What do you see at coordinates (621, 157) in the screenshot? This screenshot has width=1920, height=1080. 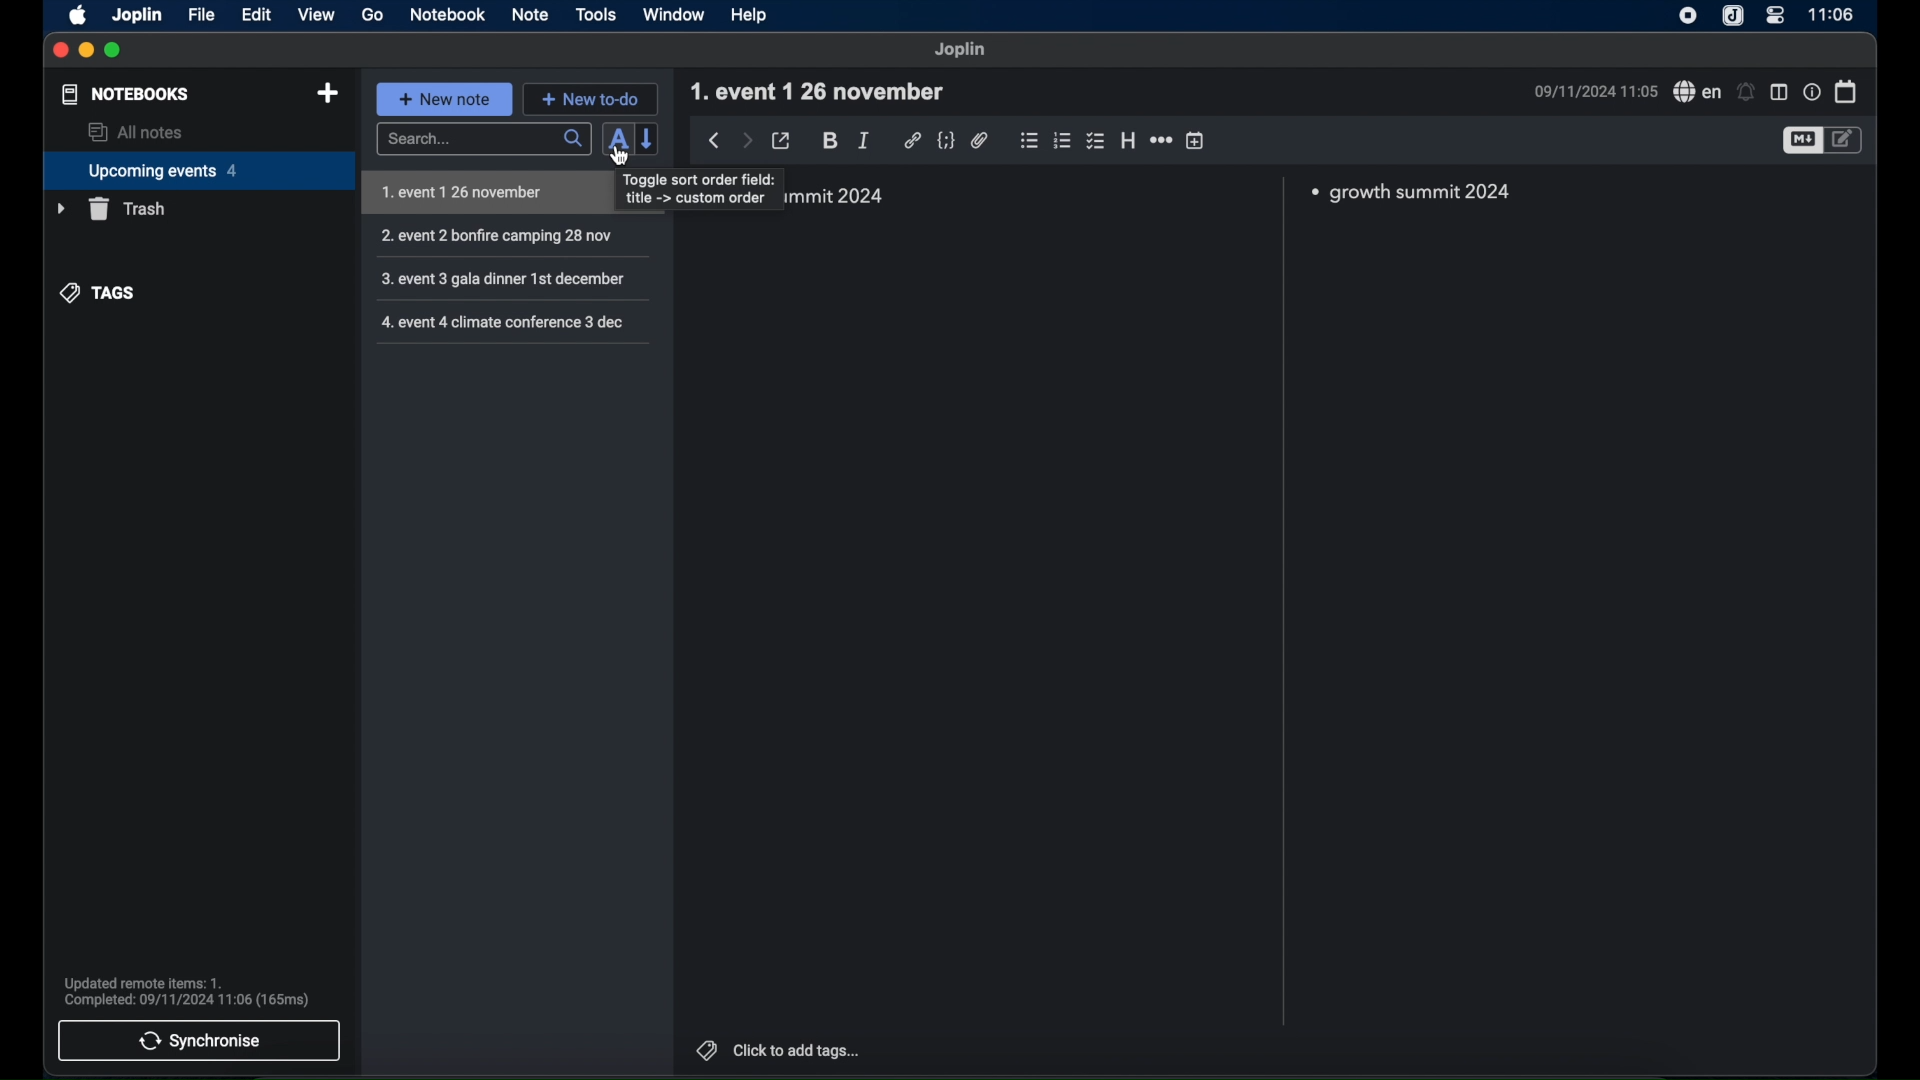 I see `cursor` at bounding box center [621, 157].